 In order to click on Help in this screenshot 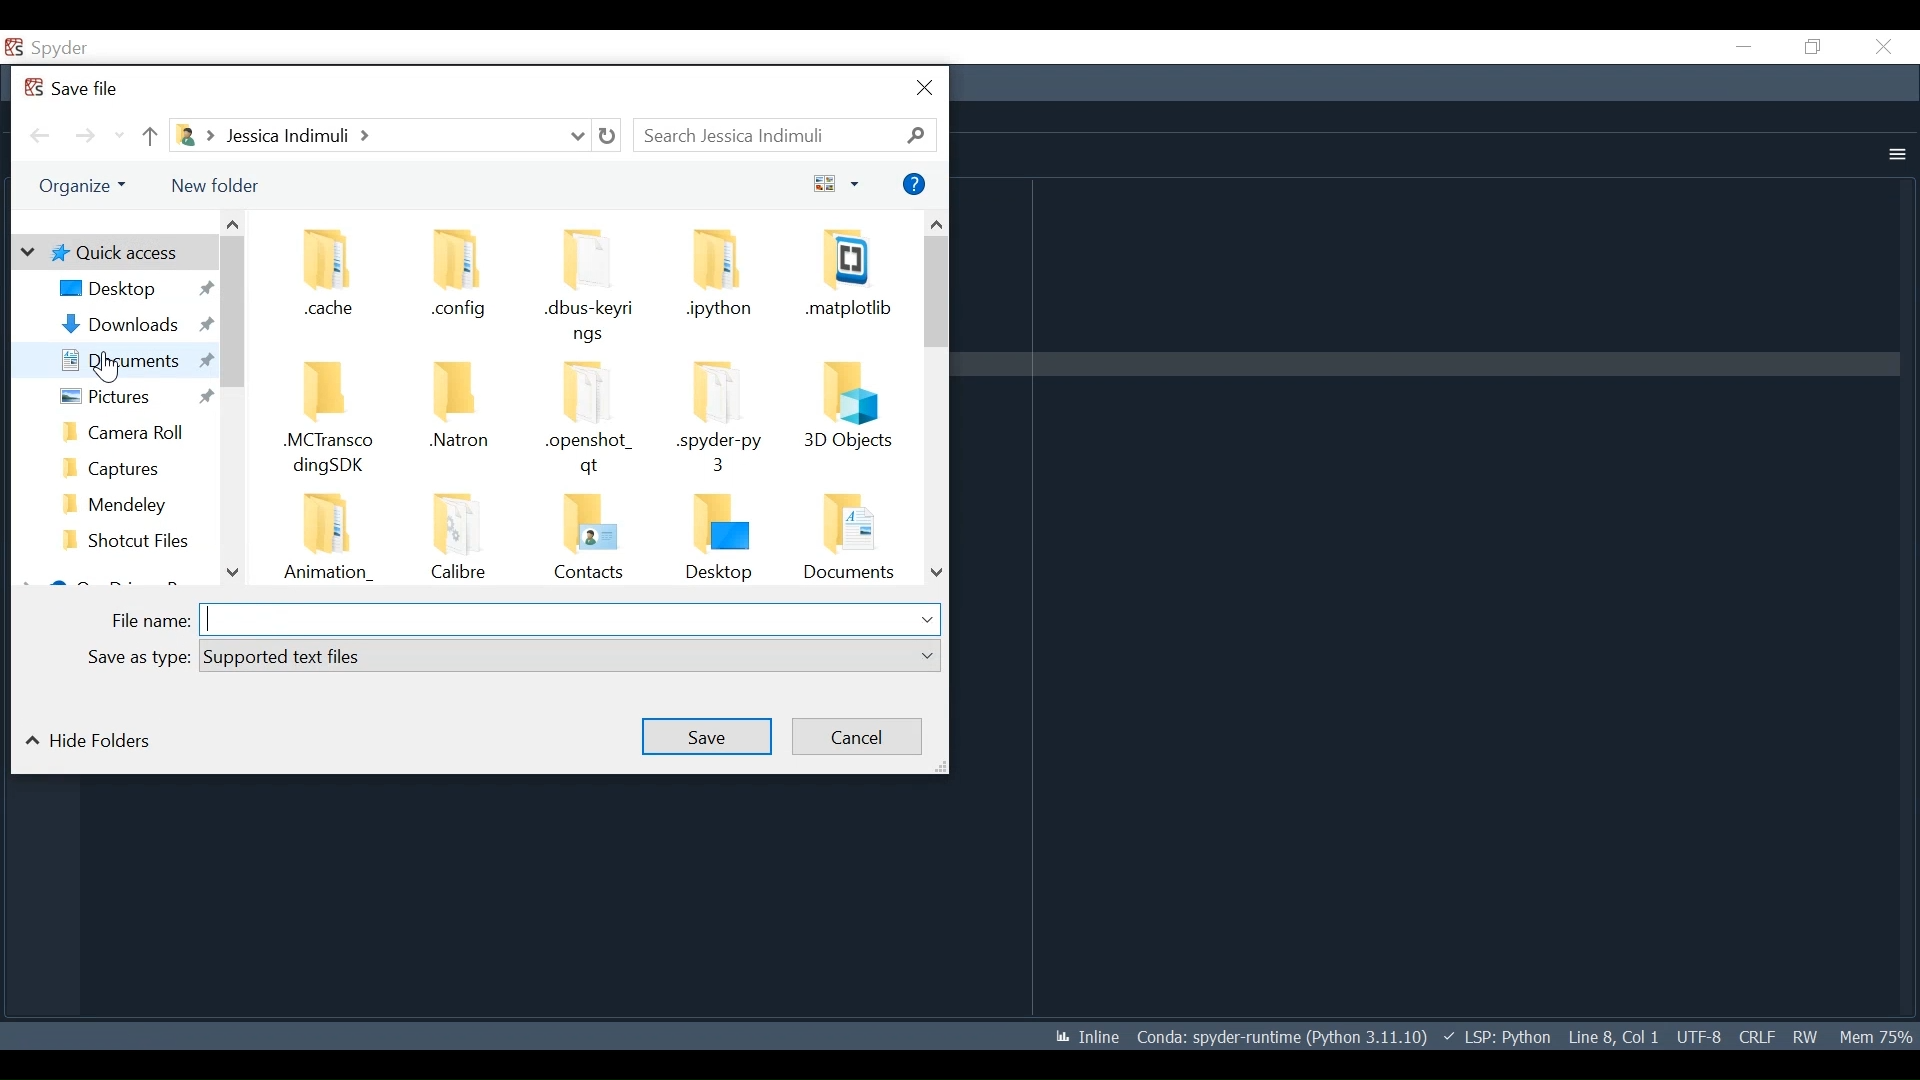, I will do `click(915, 184)`.